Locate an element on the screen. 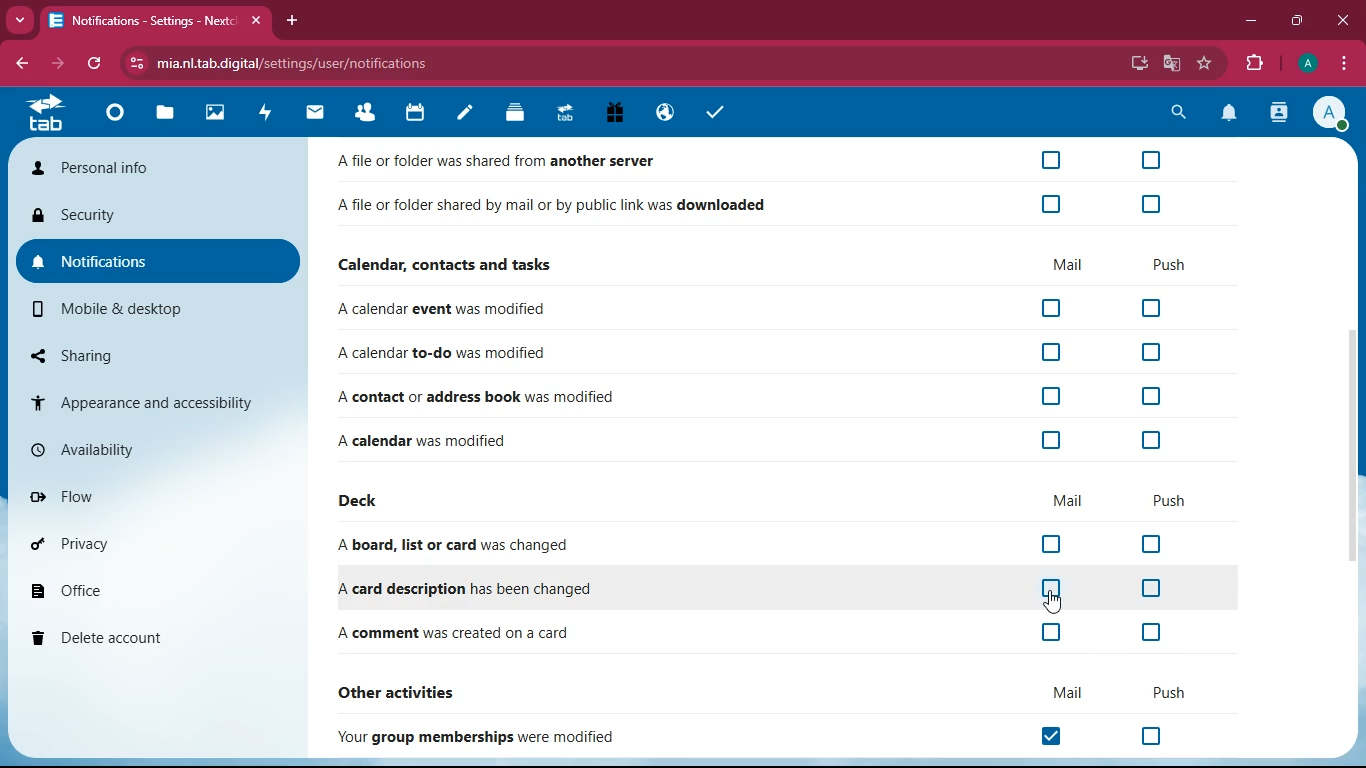 The image size is (1366, 768). off is located at coordinates (1149, 160).